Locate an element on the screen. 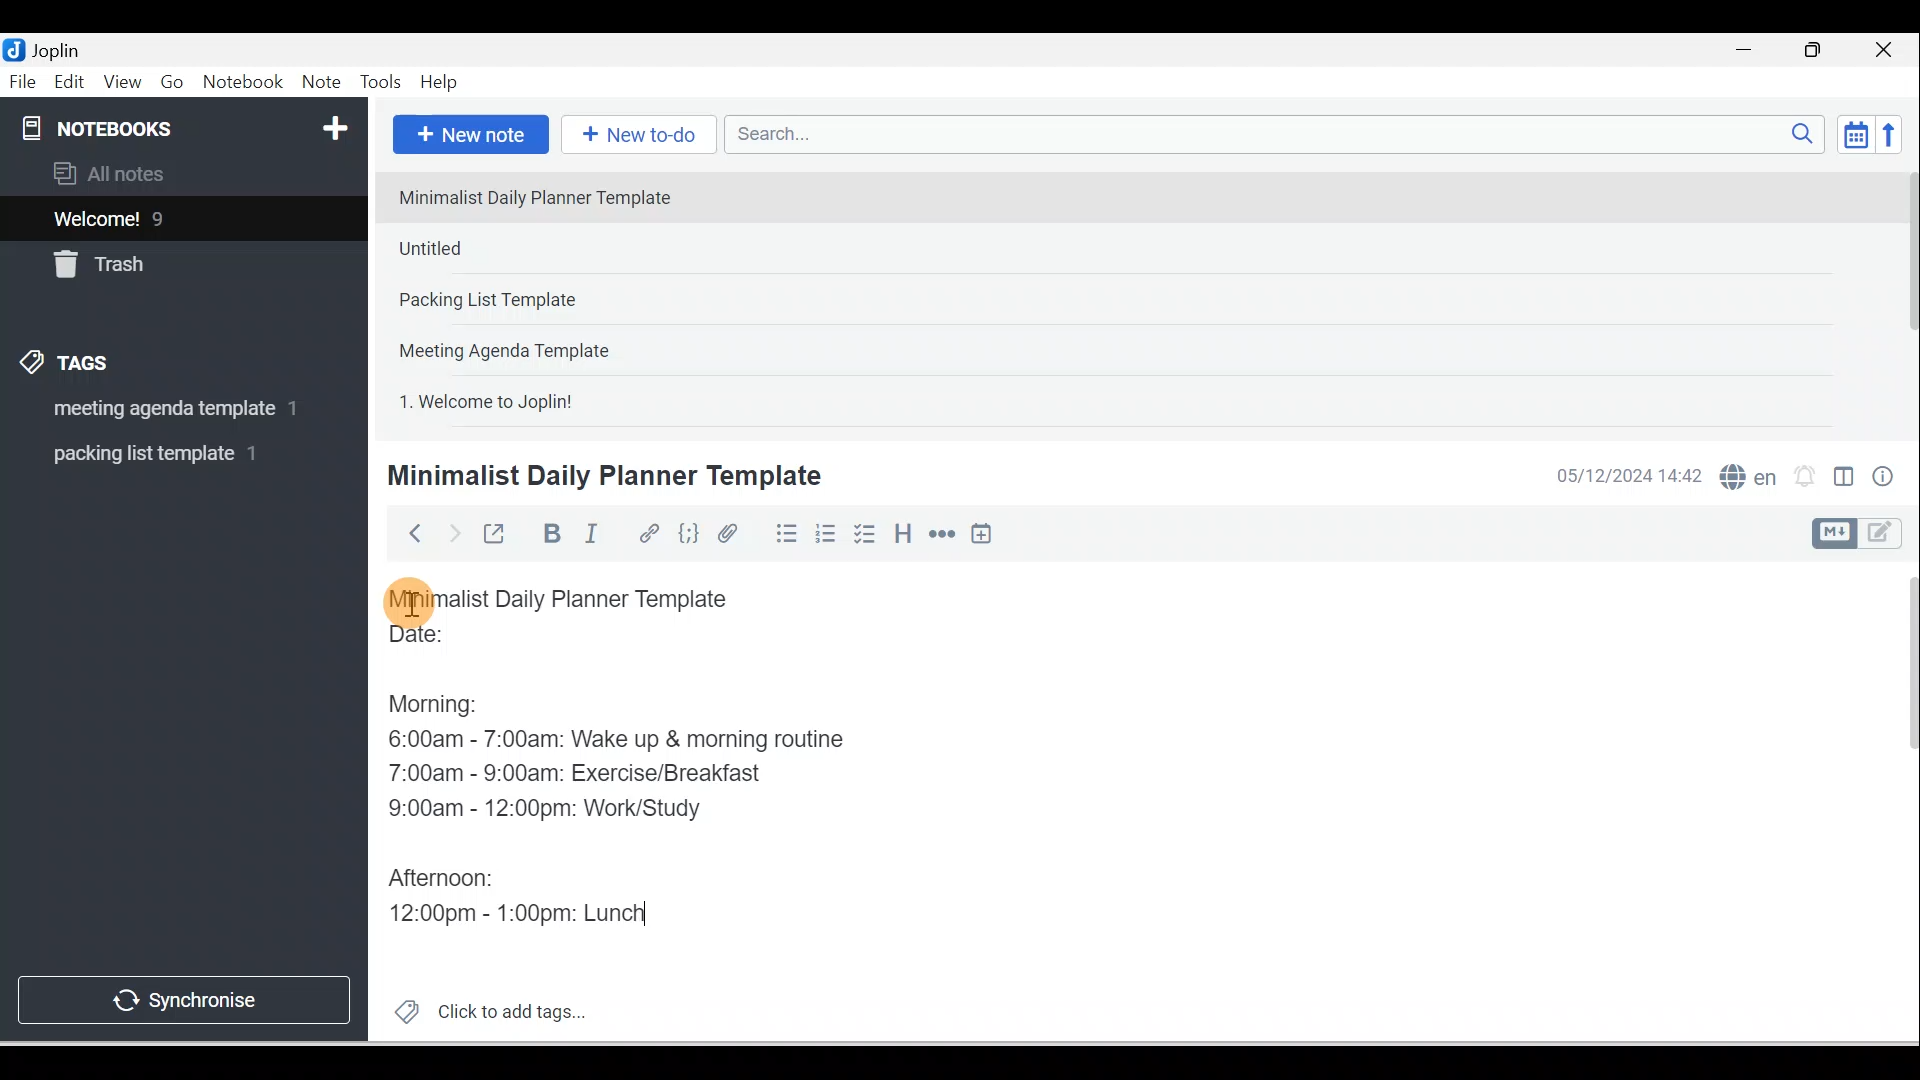 The width and height of the screenshot is (1920, 1080). 9:00am - 12:00pm: Work/Study is located at coordinates (553, 809).